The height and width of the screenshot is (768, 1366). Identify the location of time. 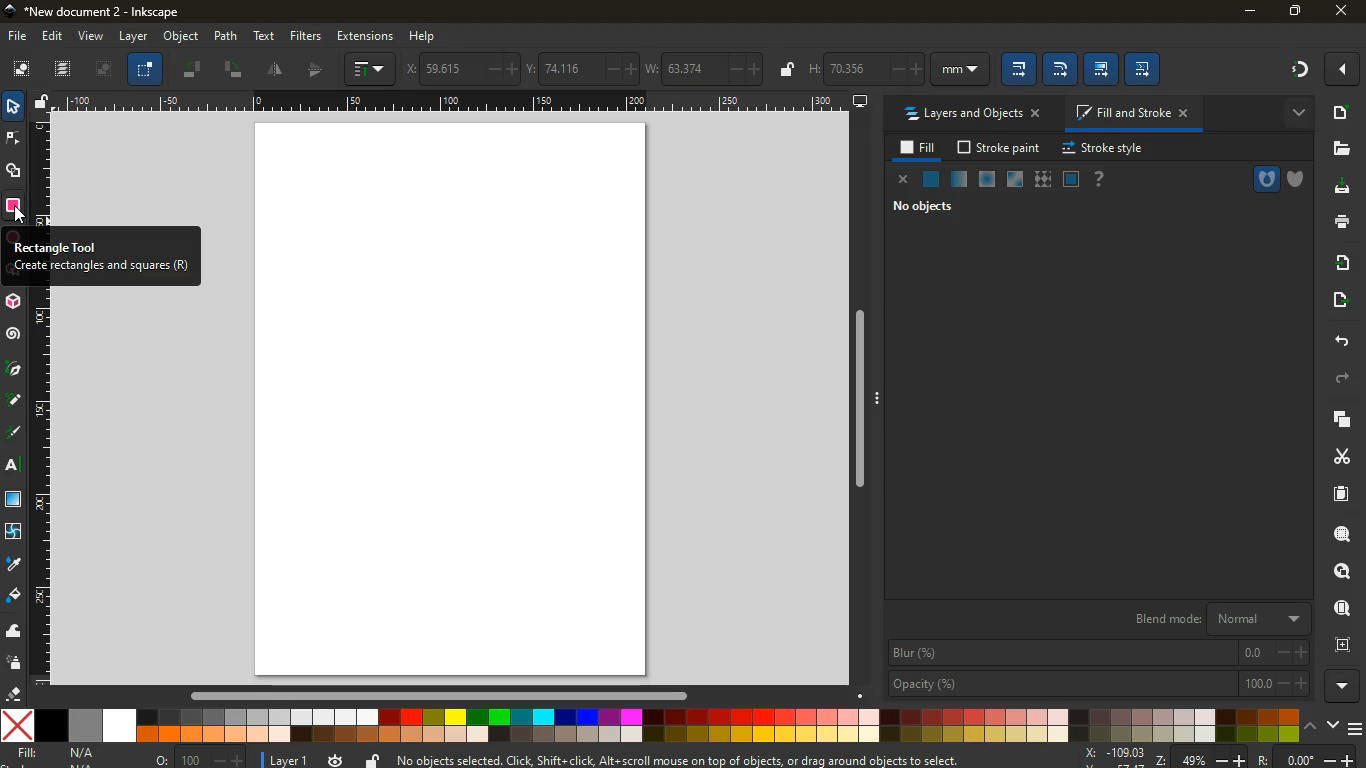
(337, 760).